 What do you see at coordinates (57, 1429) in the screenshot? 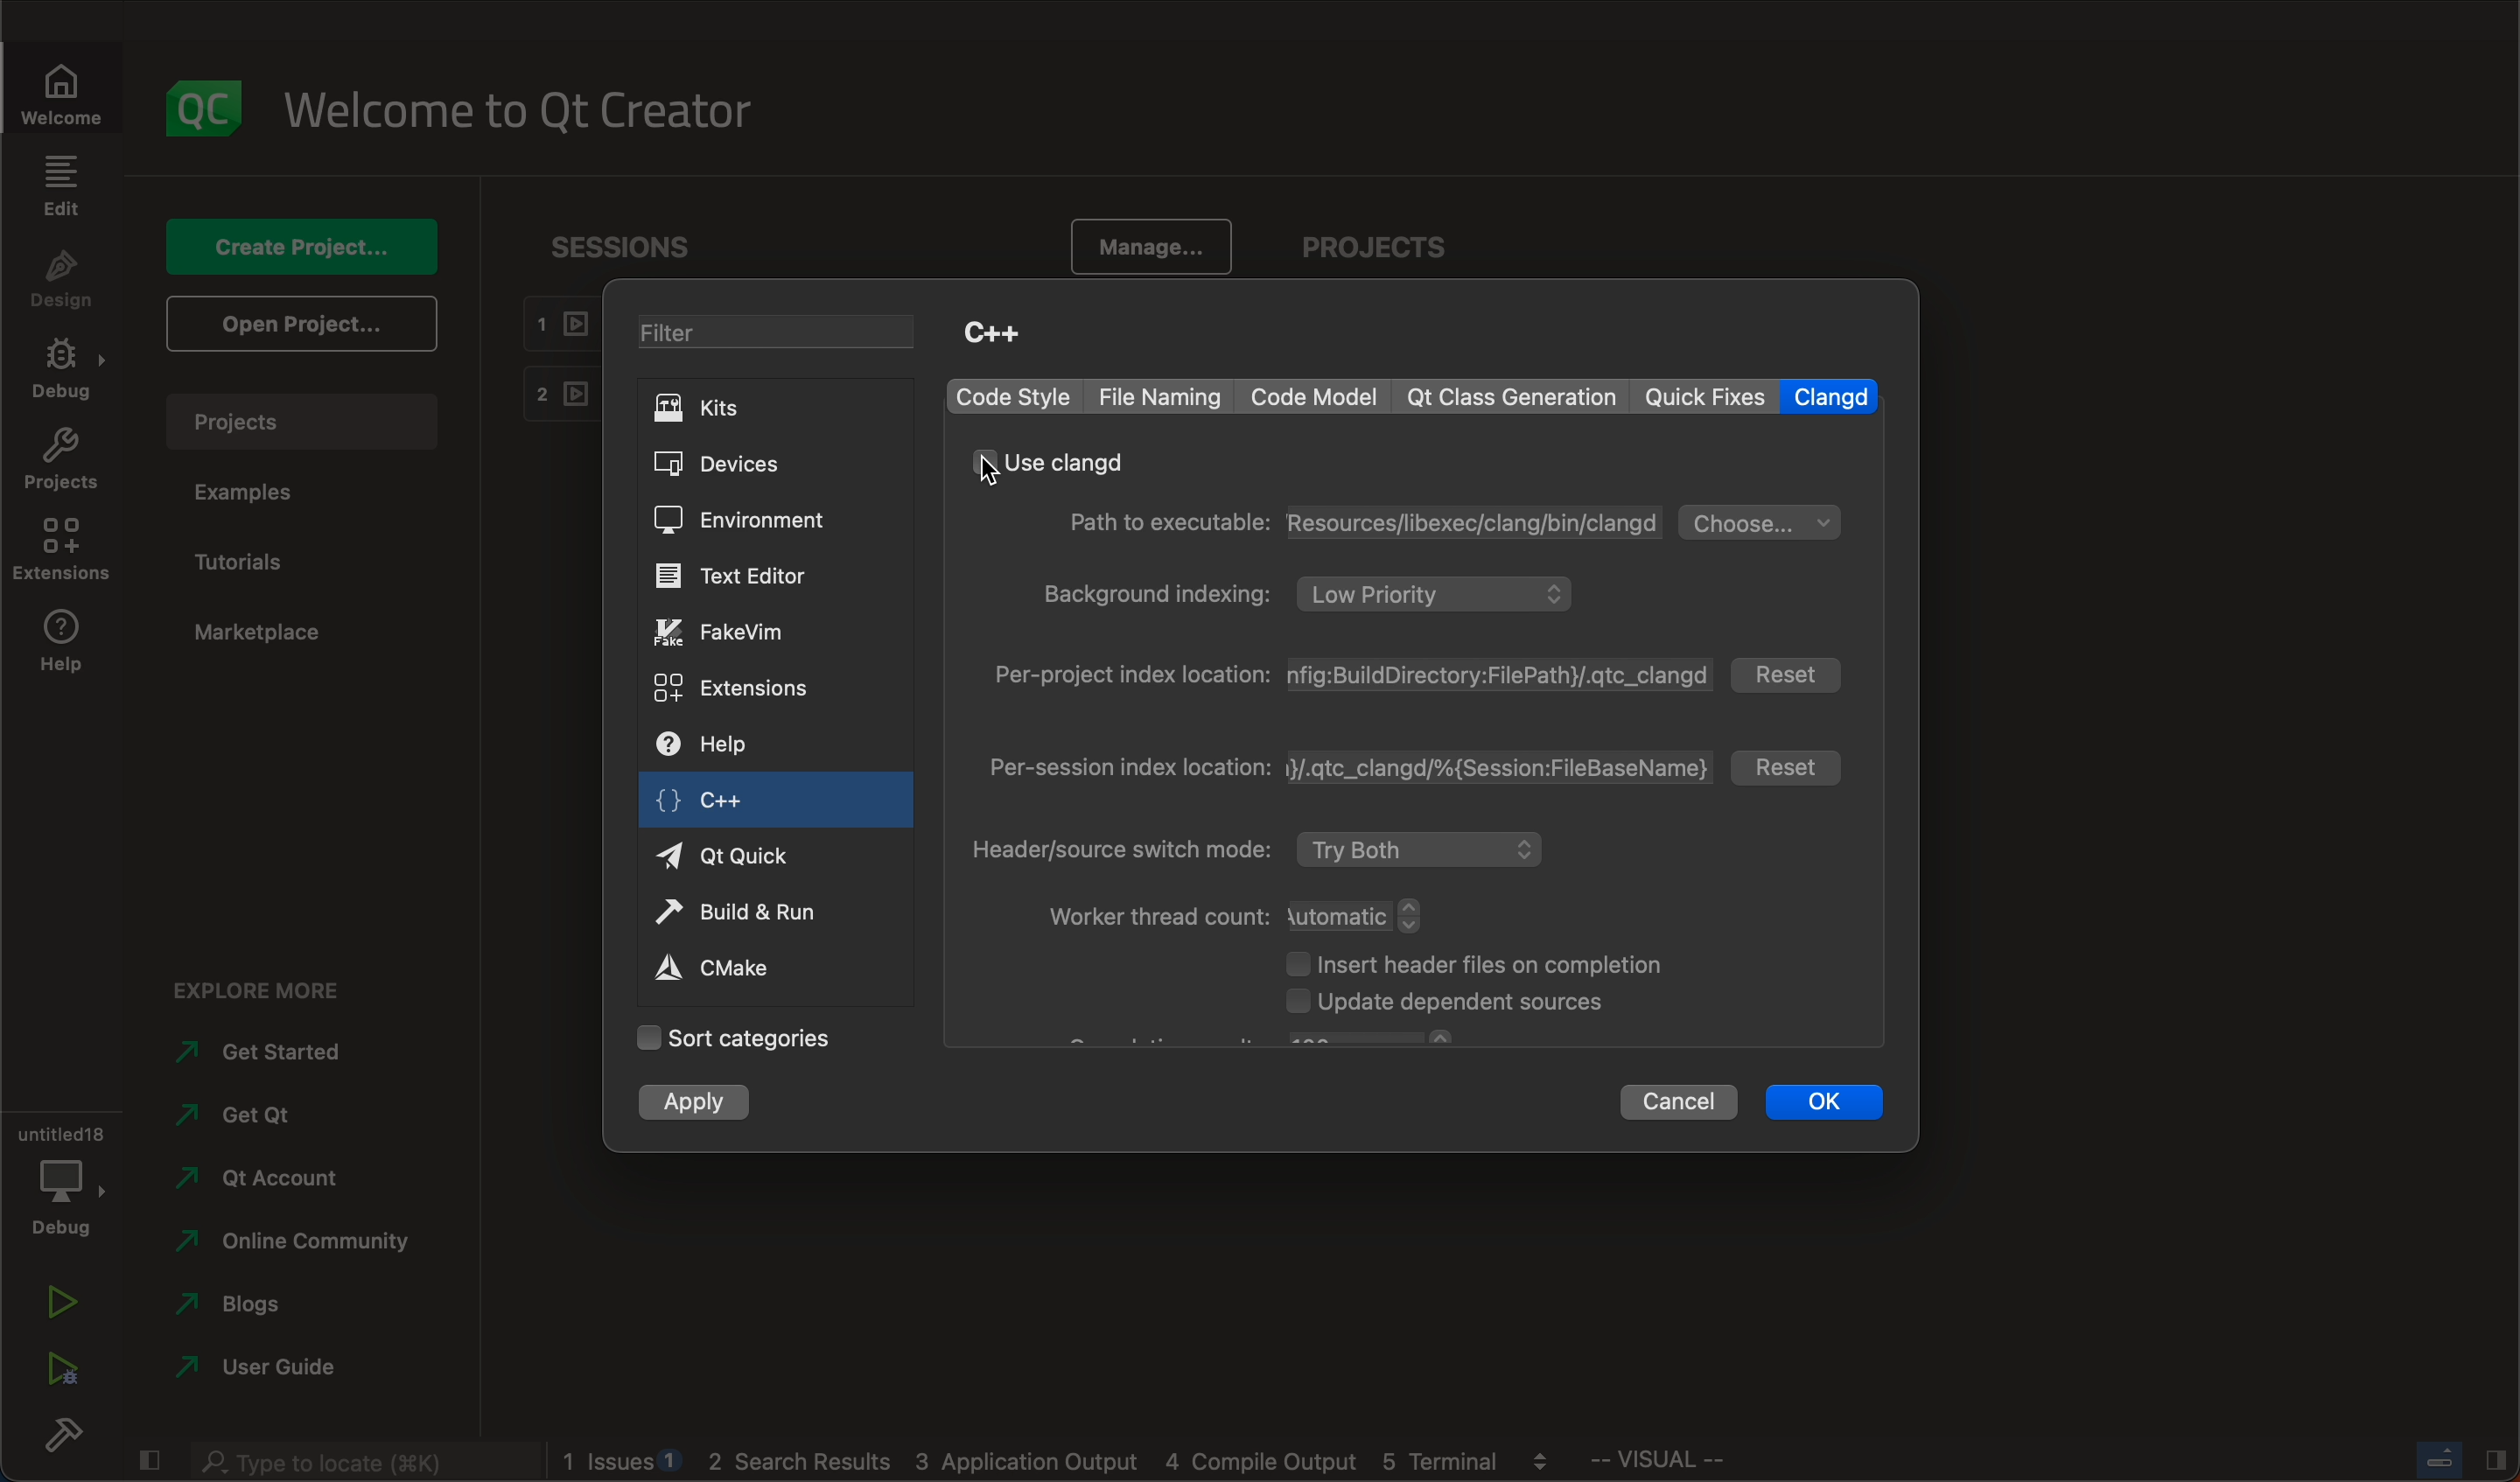
I see `build` at bounding box center [57, 1429].